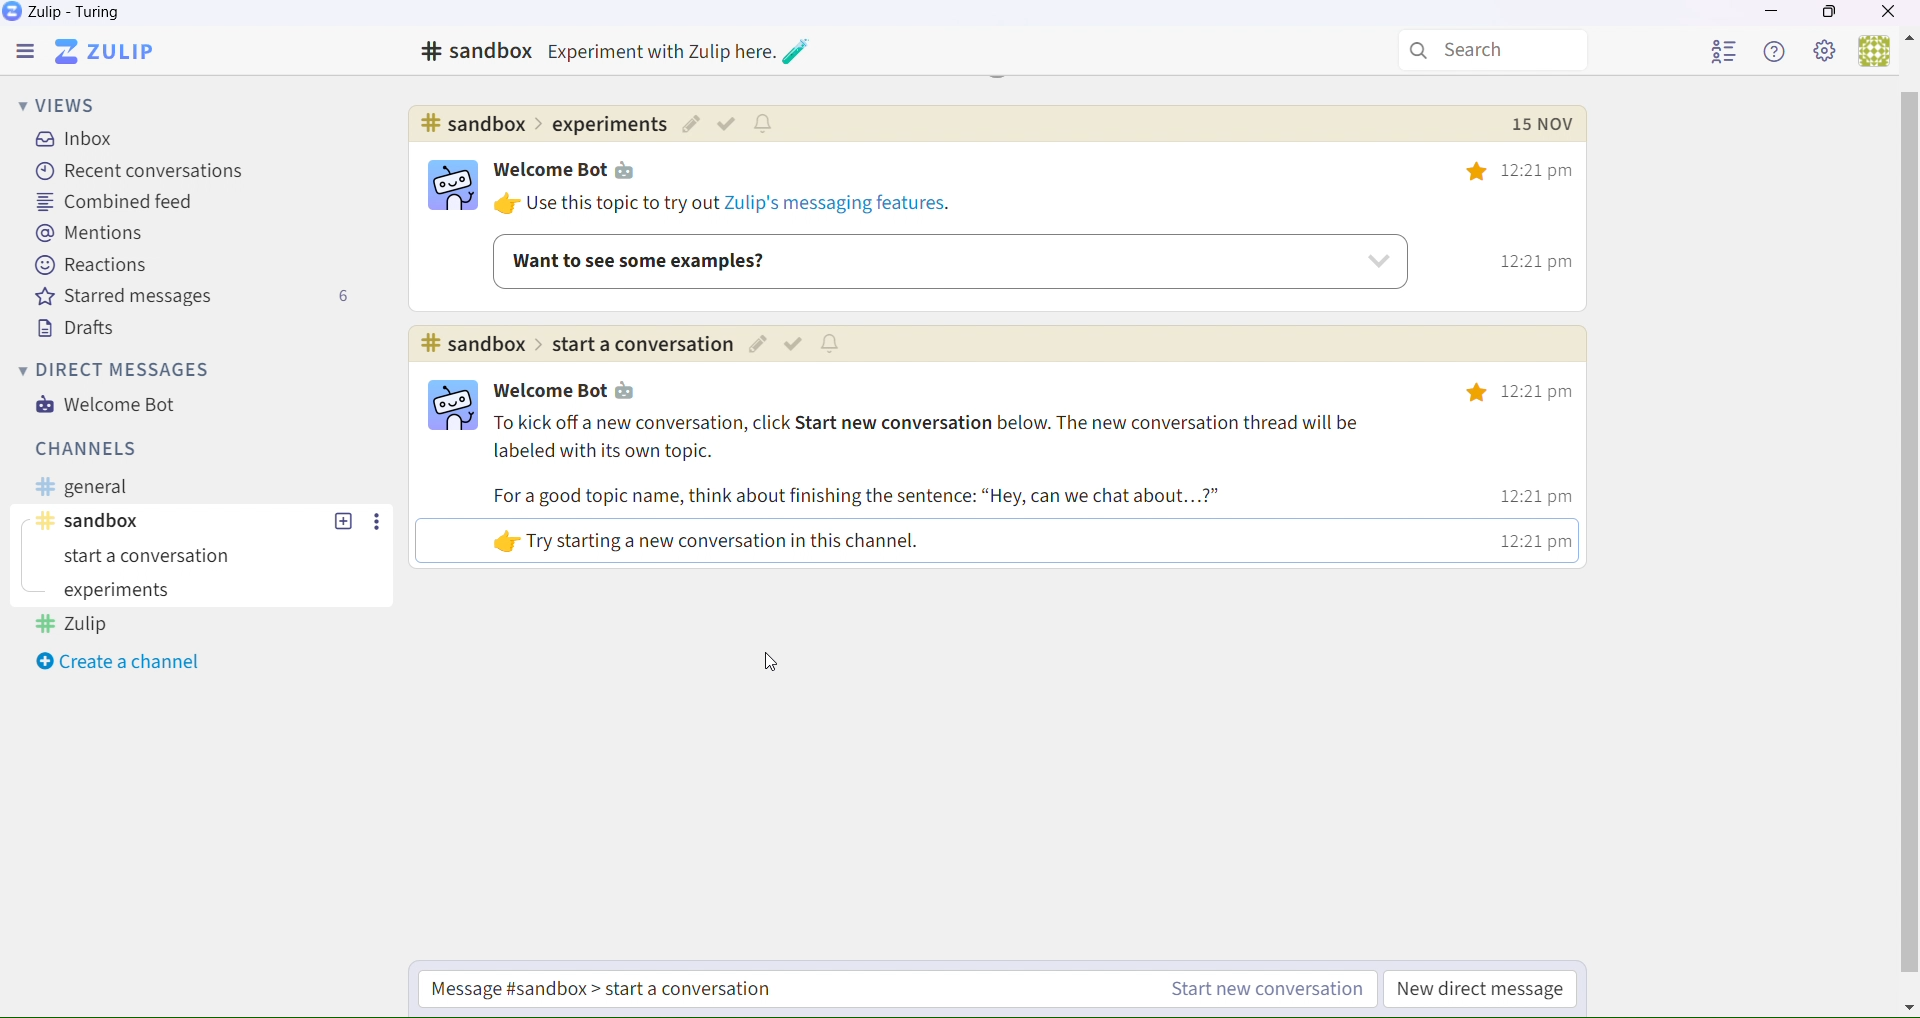 The image size is (1920, 1018). I want to click on Want to see some example, so click(947, 260).